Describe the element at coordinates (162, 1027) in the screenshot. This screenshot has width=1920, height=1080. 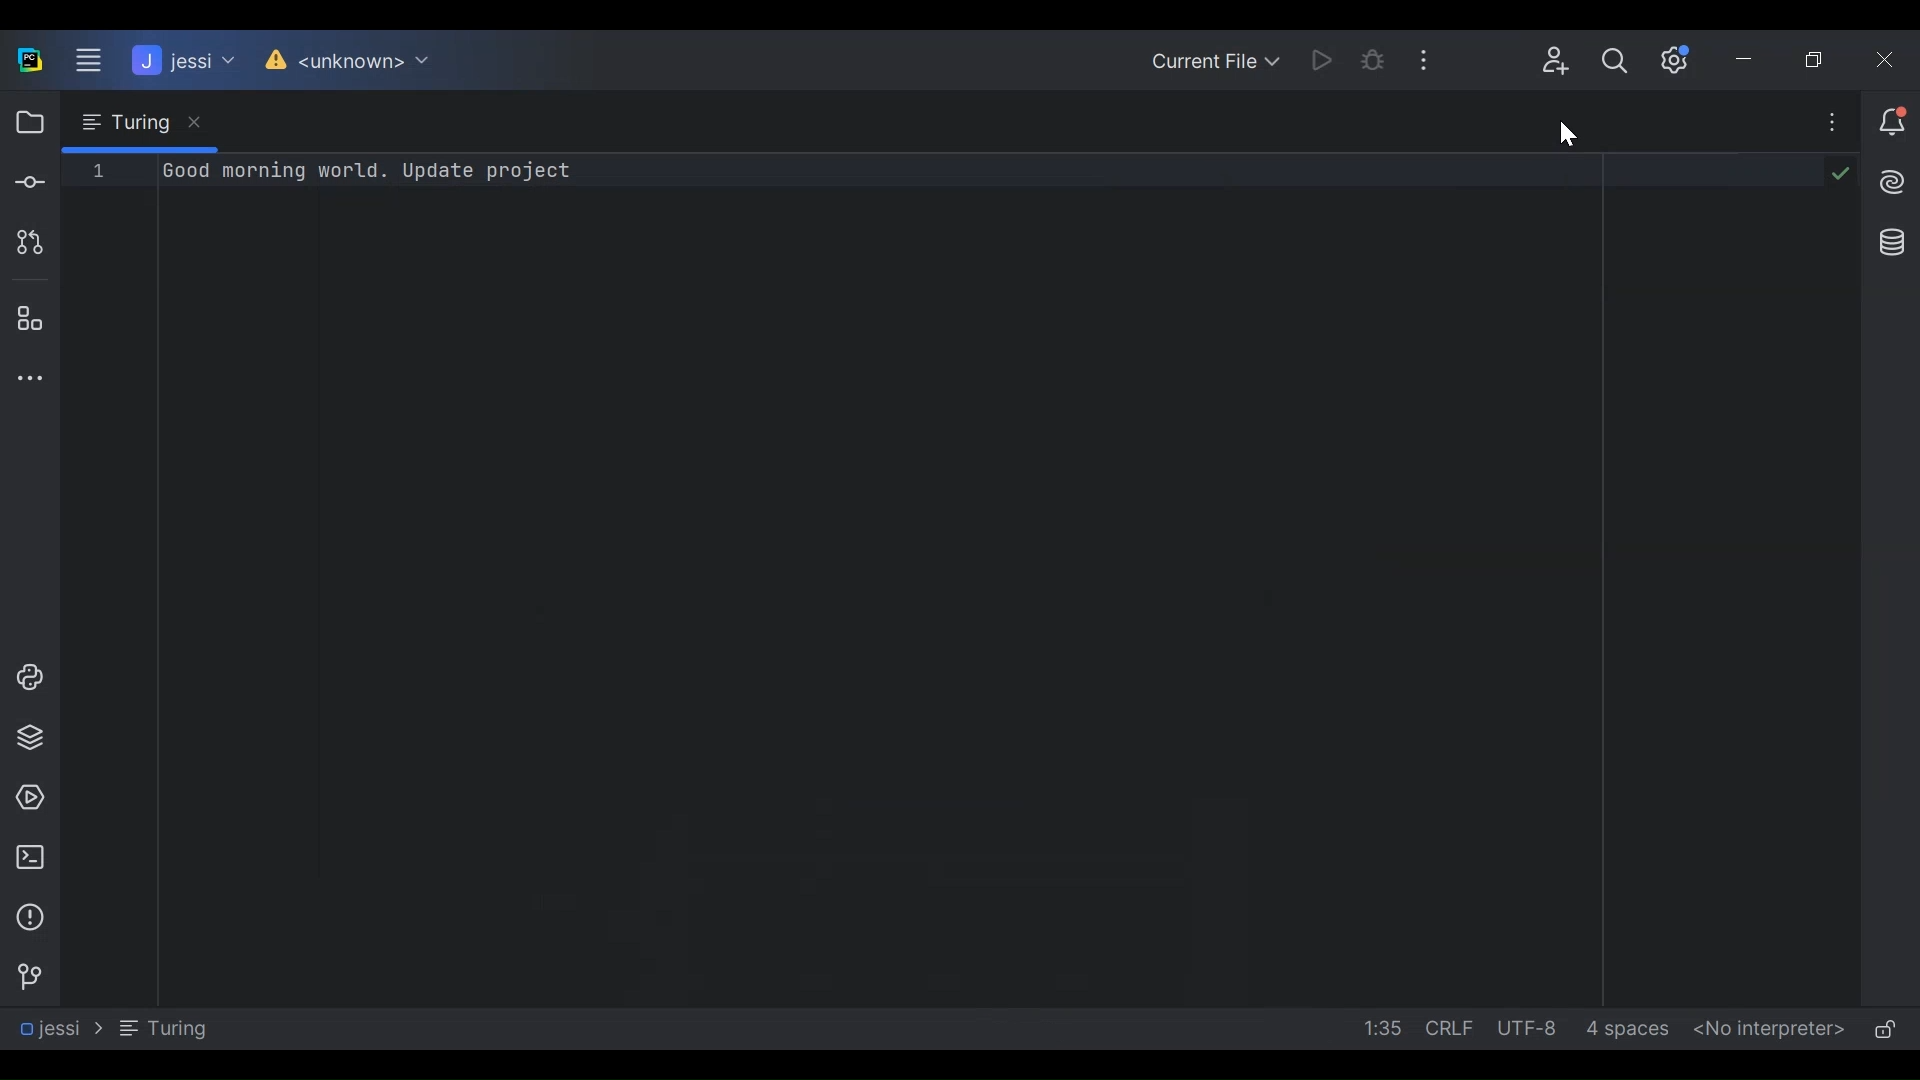
I see `Turing` at that location.